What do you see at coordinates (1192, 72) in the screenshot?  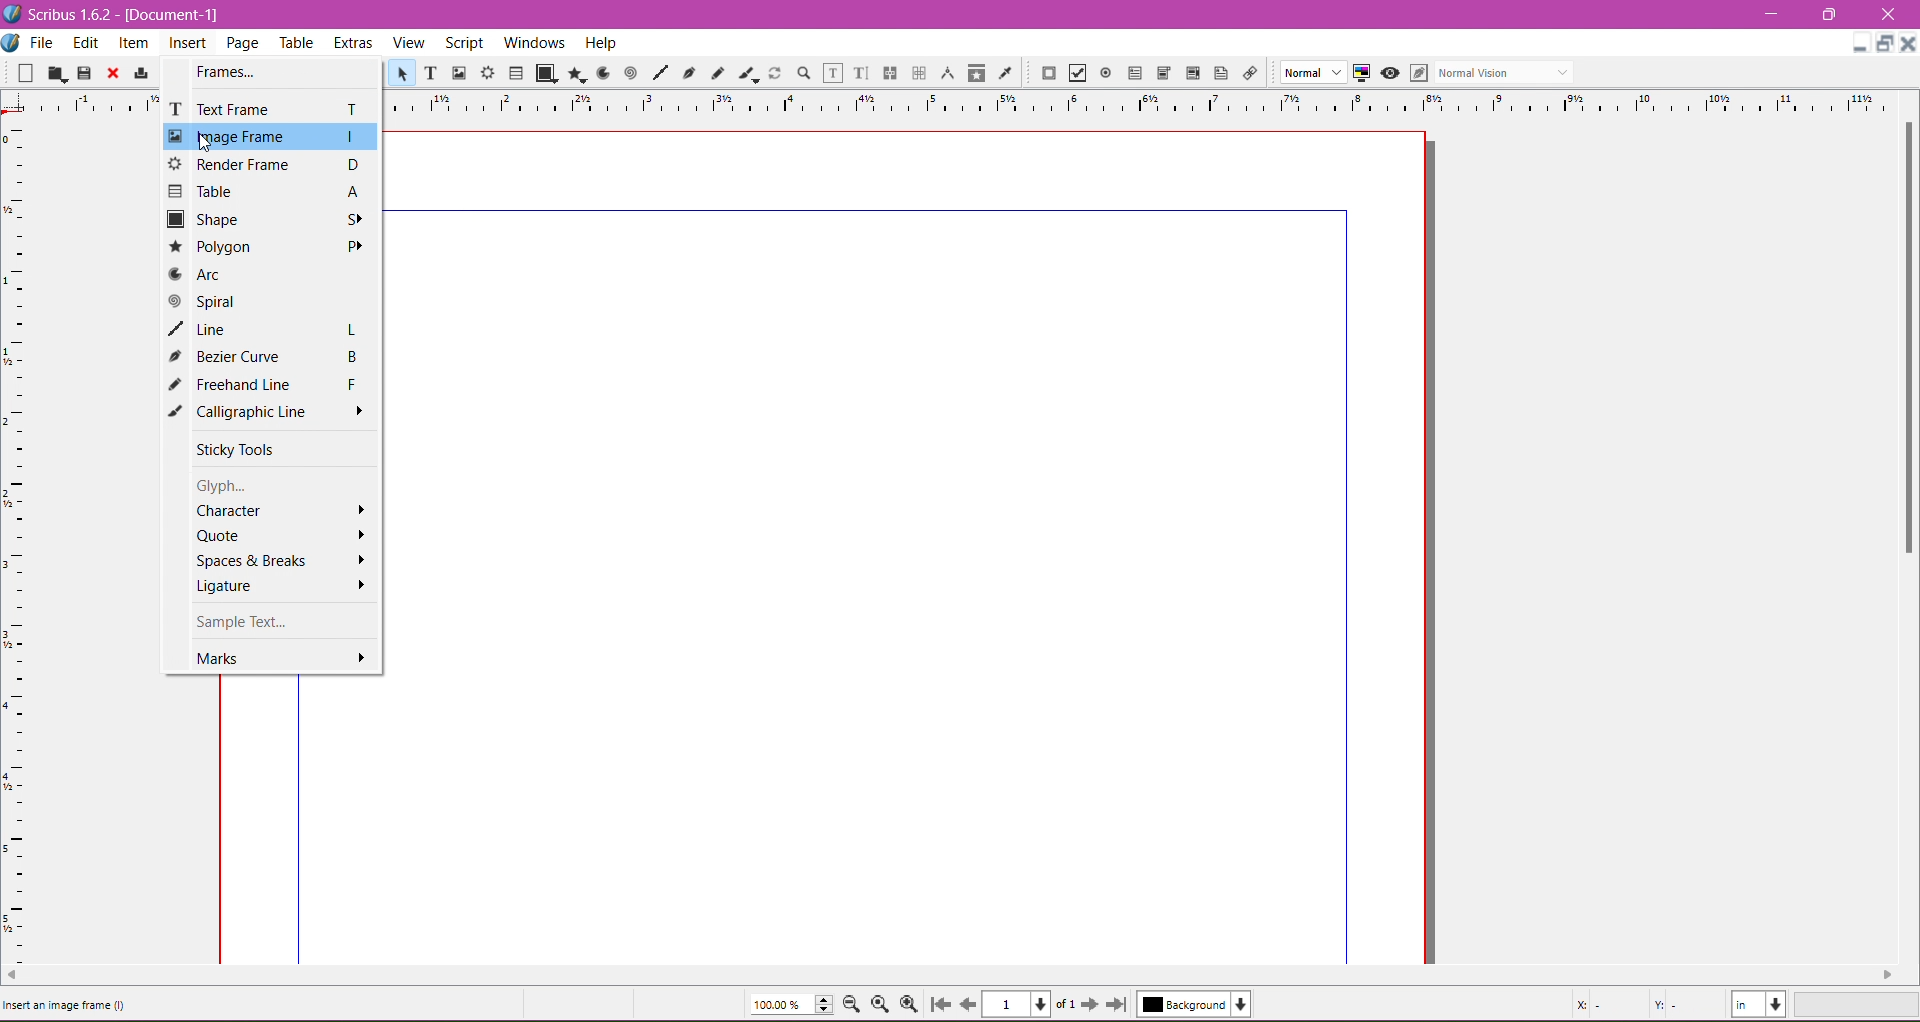 I see `PDF List Box` at bounding box center [1192, 72].